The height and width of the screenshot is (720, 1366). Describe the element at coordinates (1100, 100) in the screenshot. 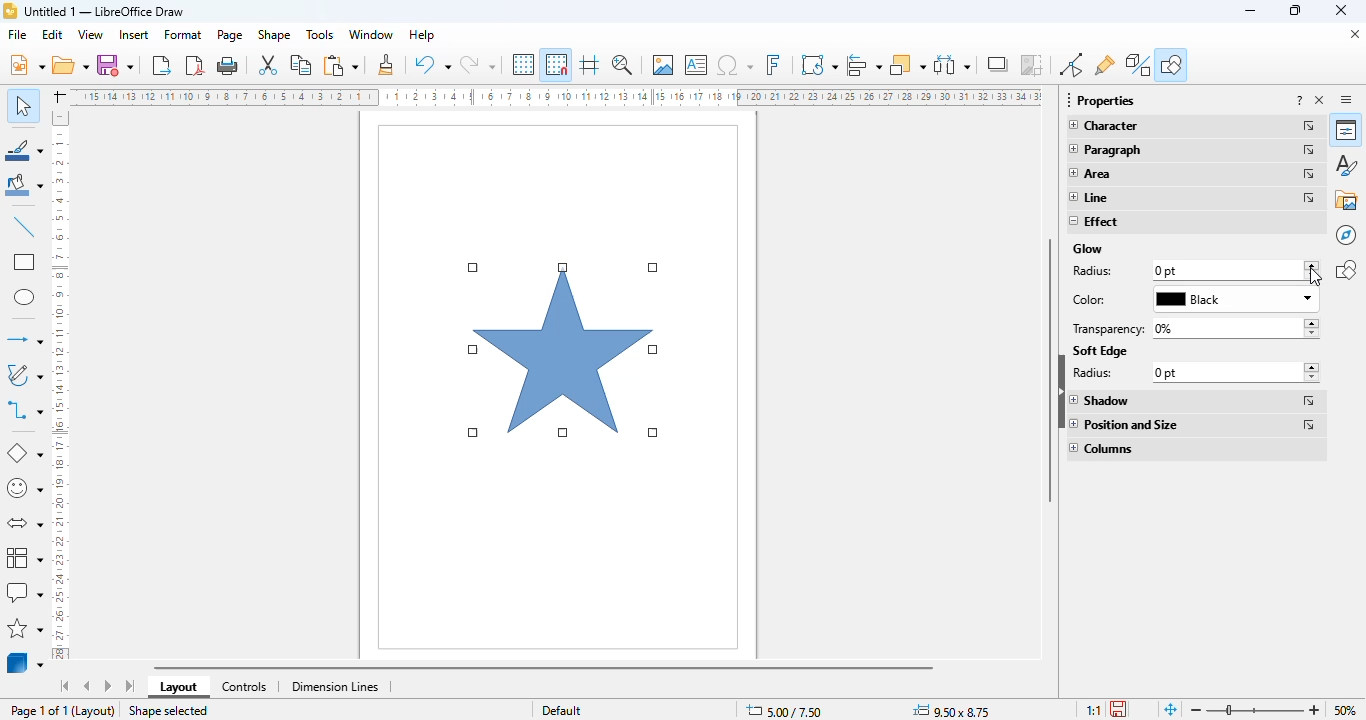

I see `properties` at that location.